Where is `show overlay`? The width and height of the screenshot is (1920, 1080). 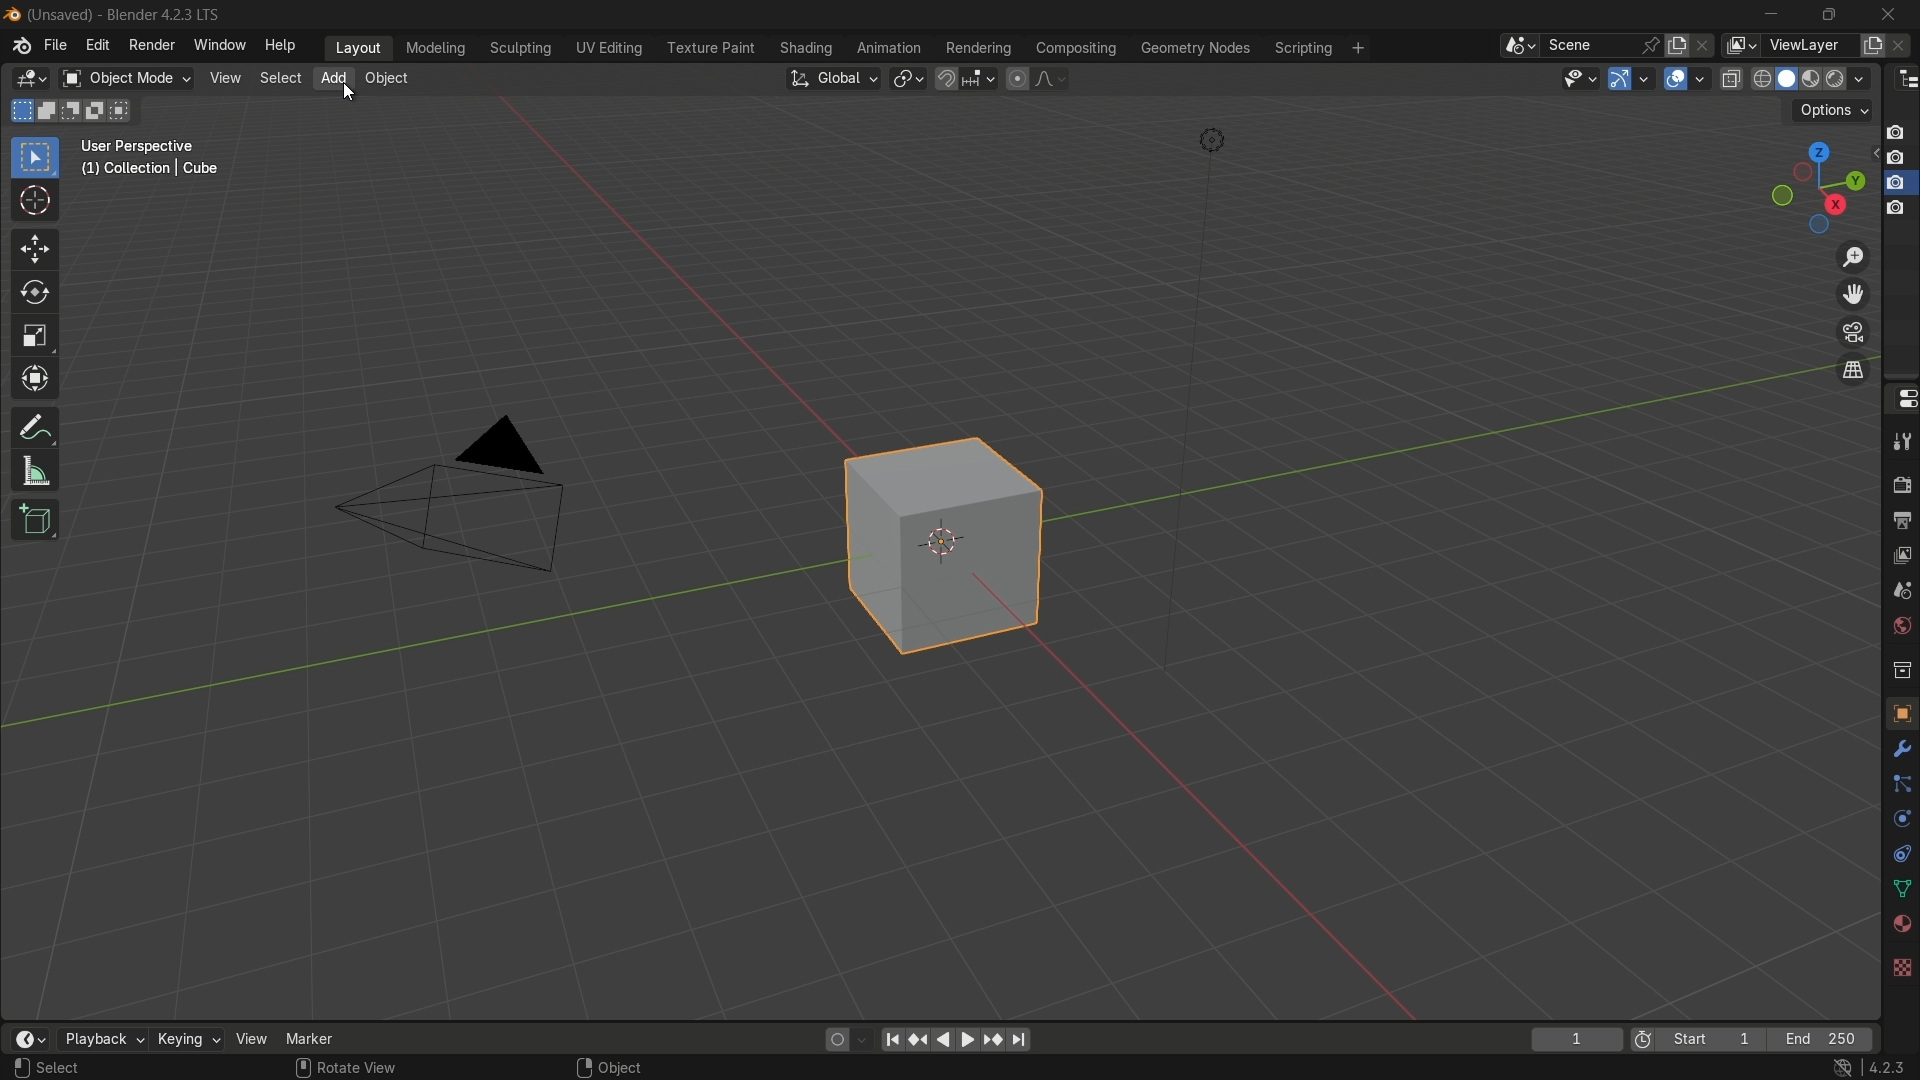 show overlay is located at coordinates (1675, 79).